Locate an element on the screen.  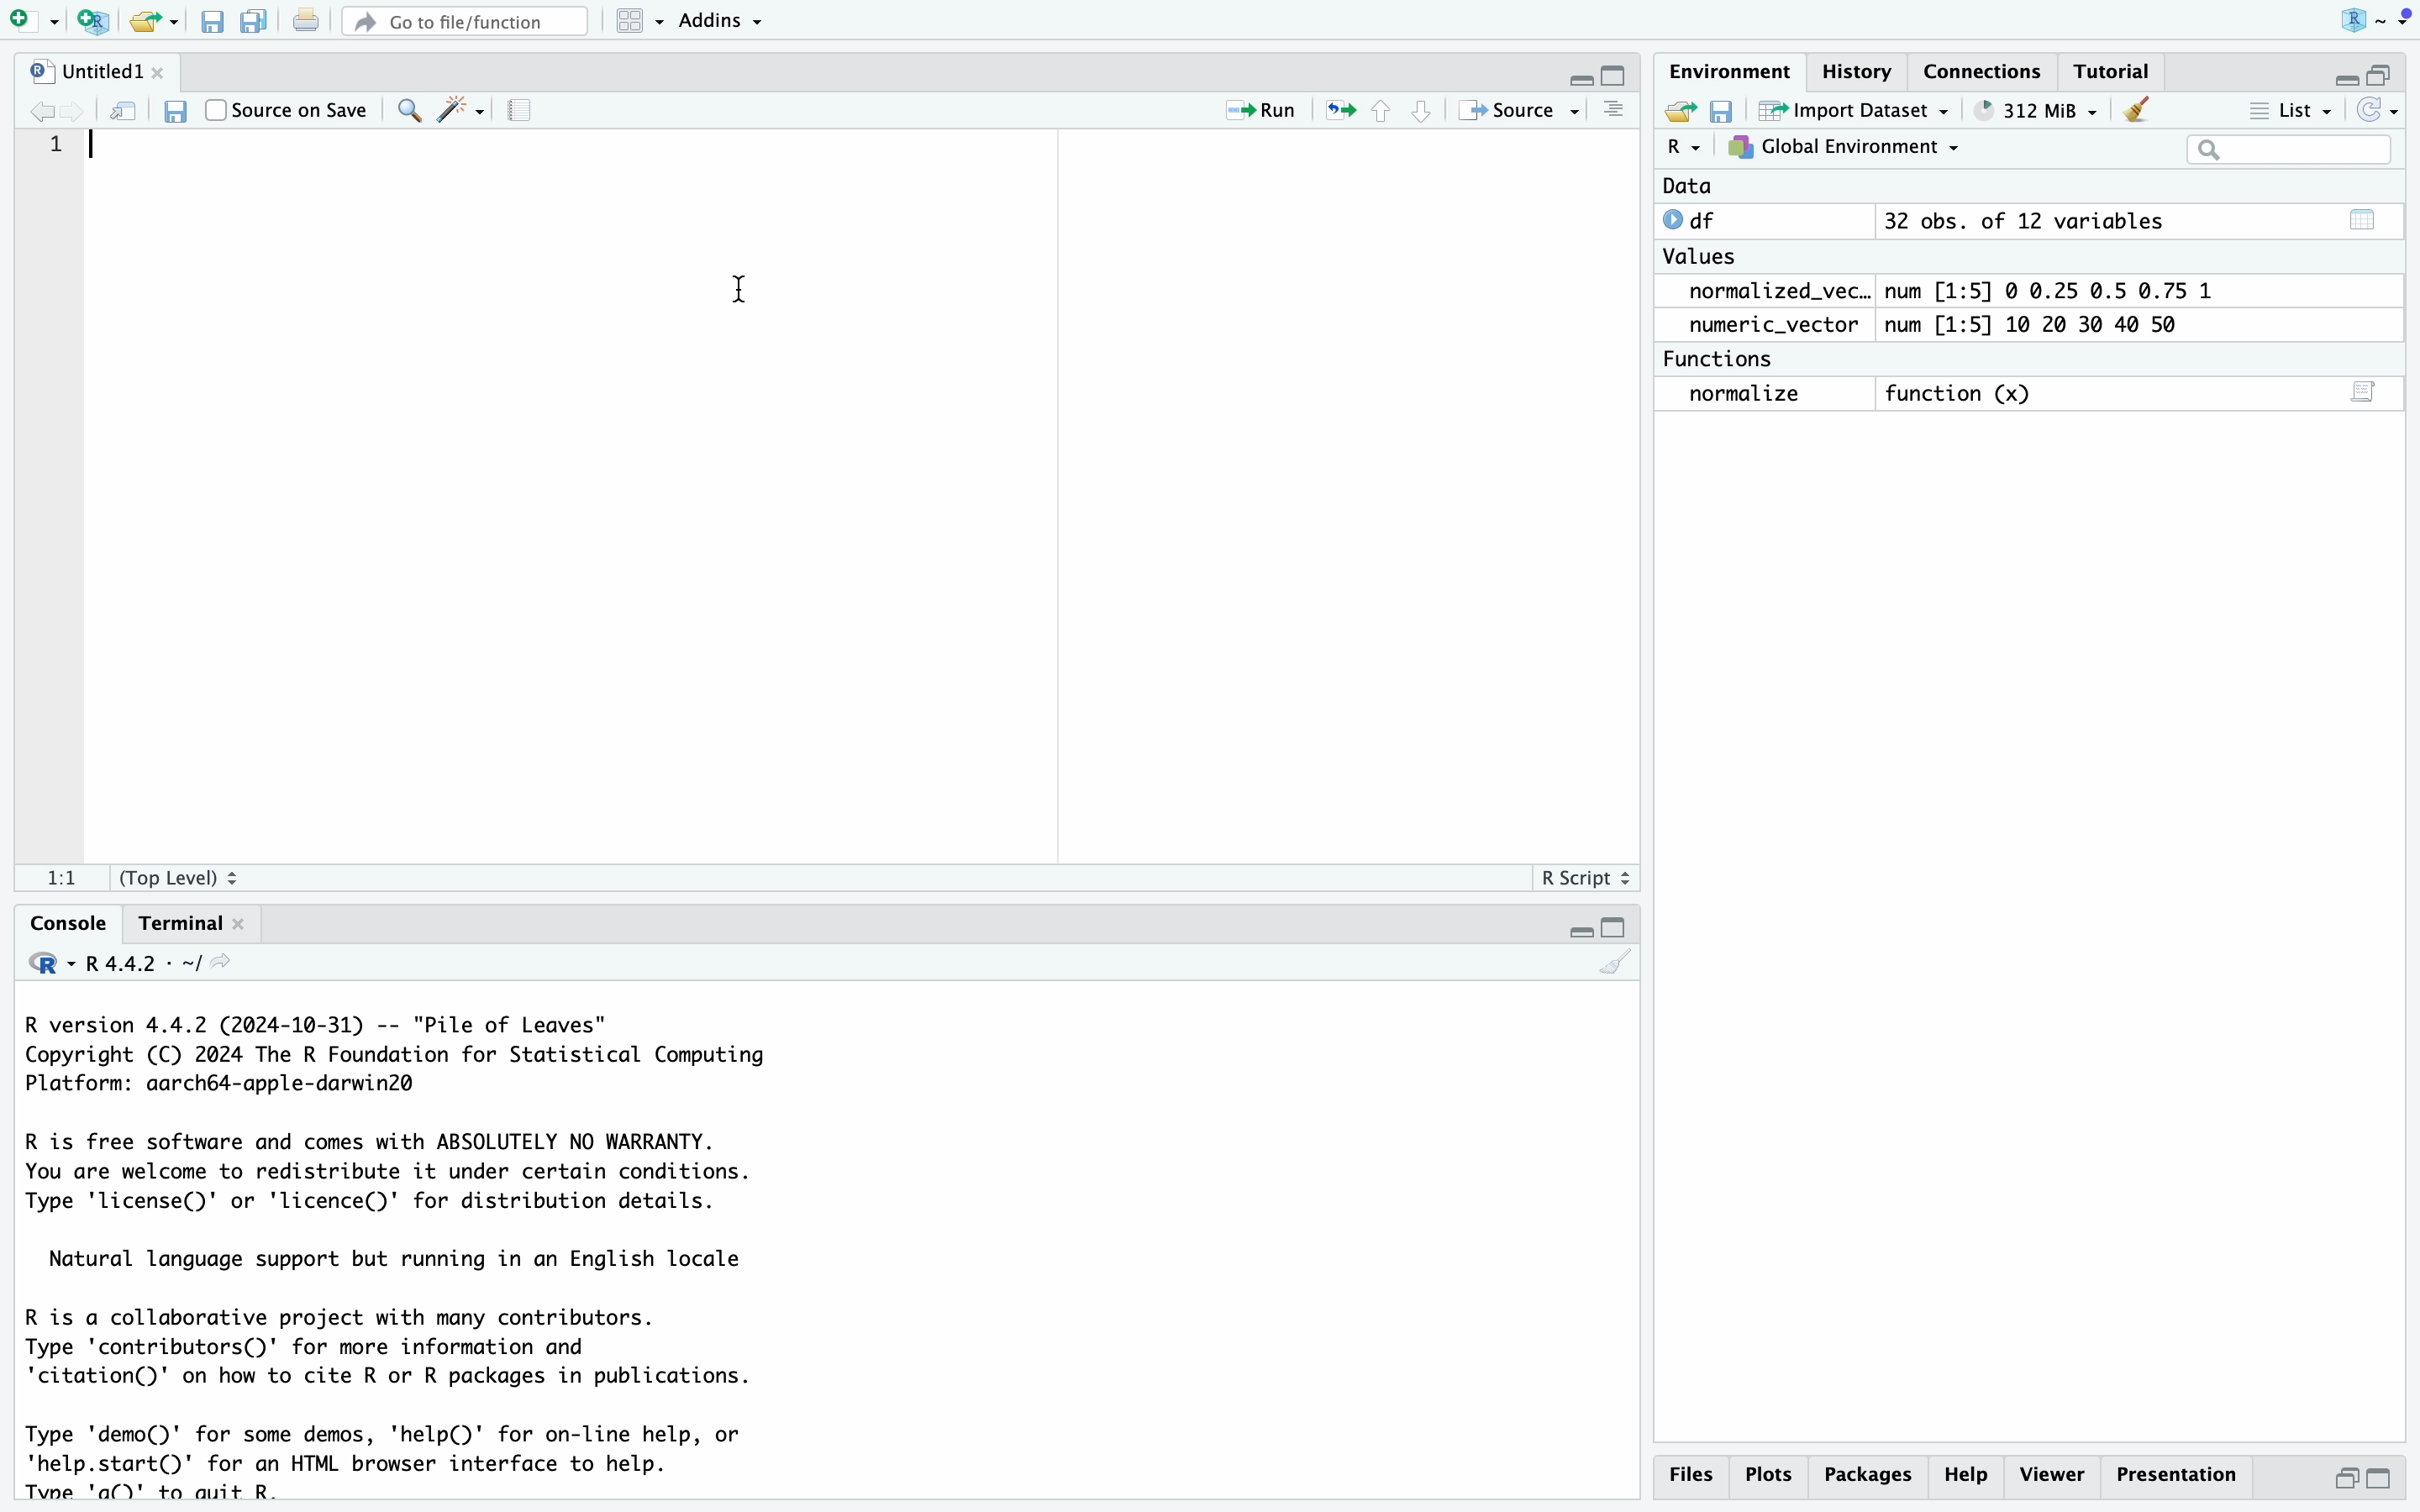
code tools is located at coordinates (459, 110).